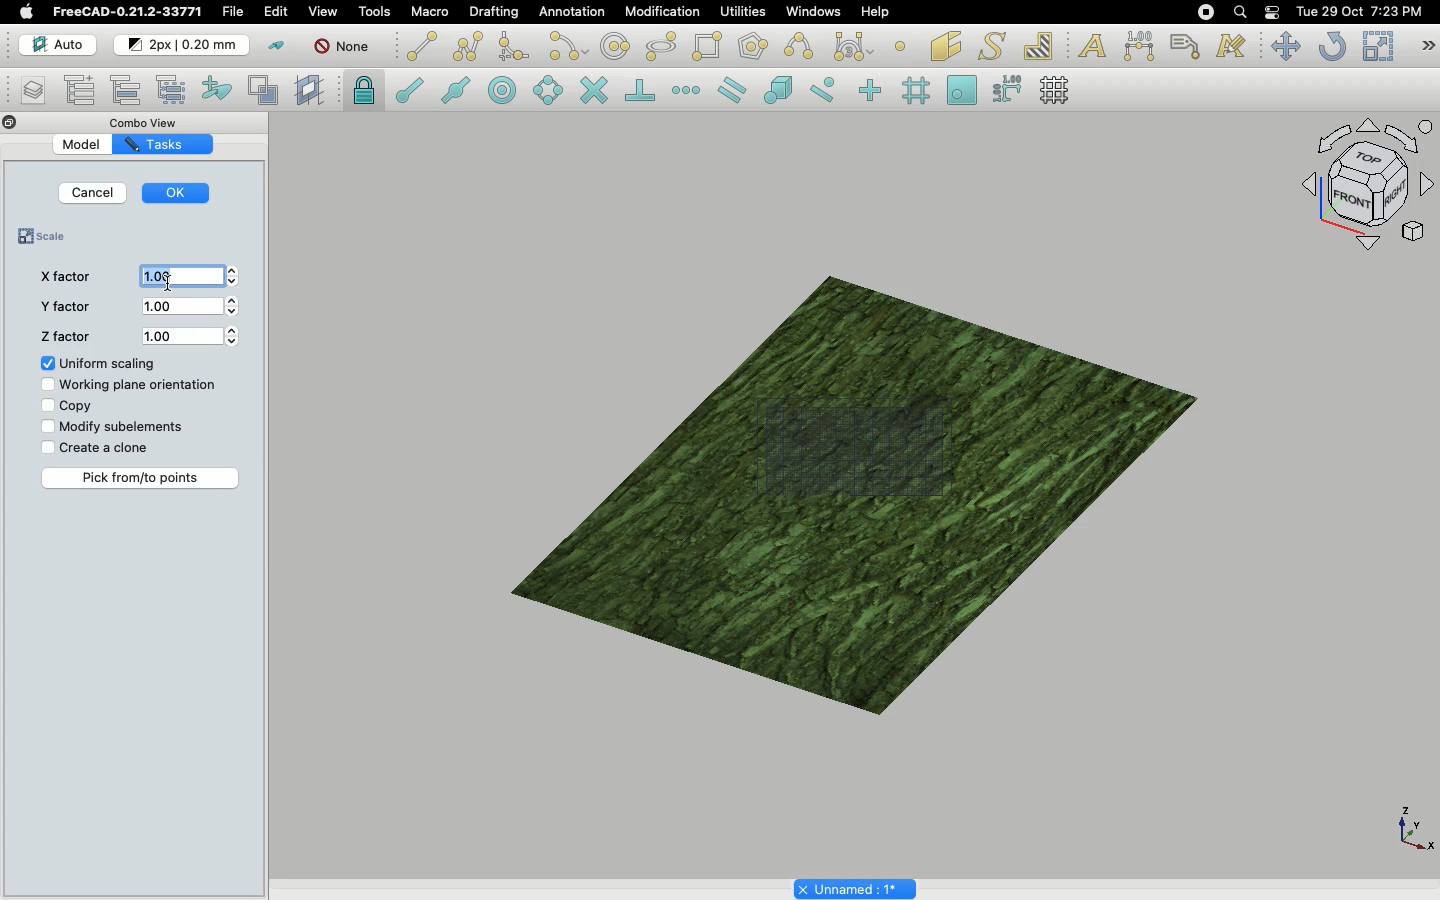 This screenshot has width=1440, height=900. Describe the element at coordinates (853, 476) in the screenshot. I see `Object` at that location.